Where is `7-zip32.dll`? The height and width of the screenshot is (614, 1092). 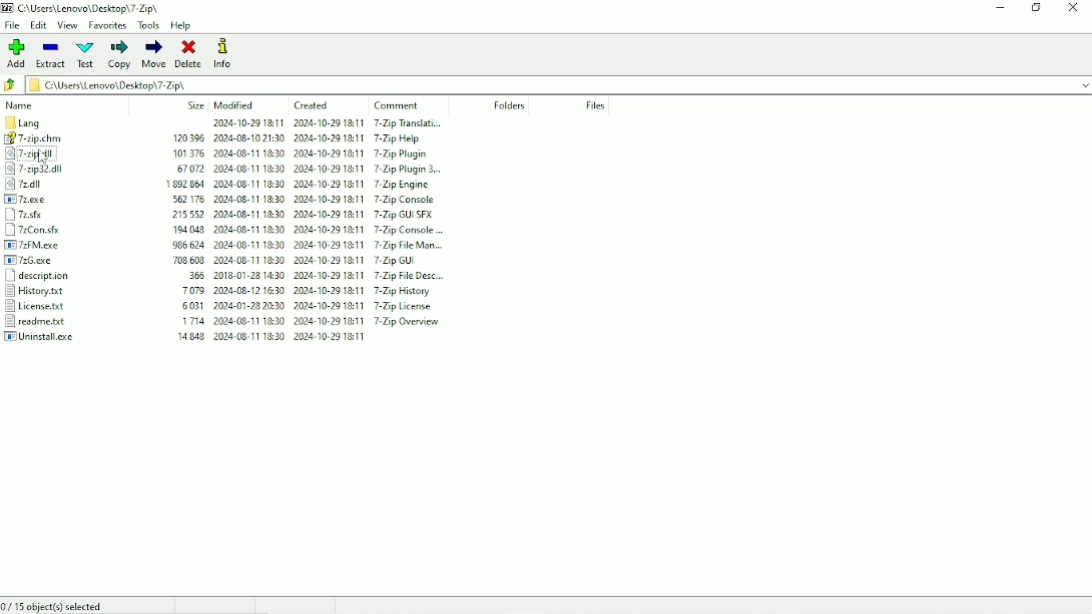
7-zip32.dll is located at coordinates (222, 169).